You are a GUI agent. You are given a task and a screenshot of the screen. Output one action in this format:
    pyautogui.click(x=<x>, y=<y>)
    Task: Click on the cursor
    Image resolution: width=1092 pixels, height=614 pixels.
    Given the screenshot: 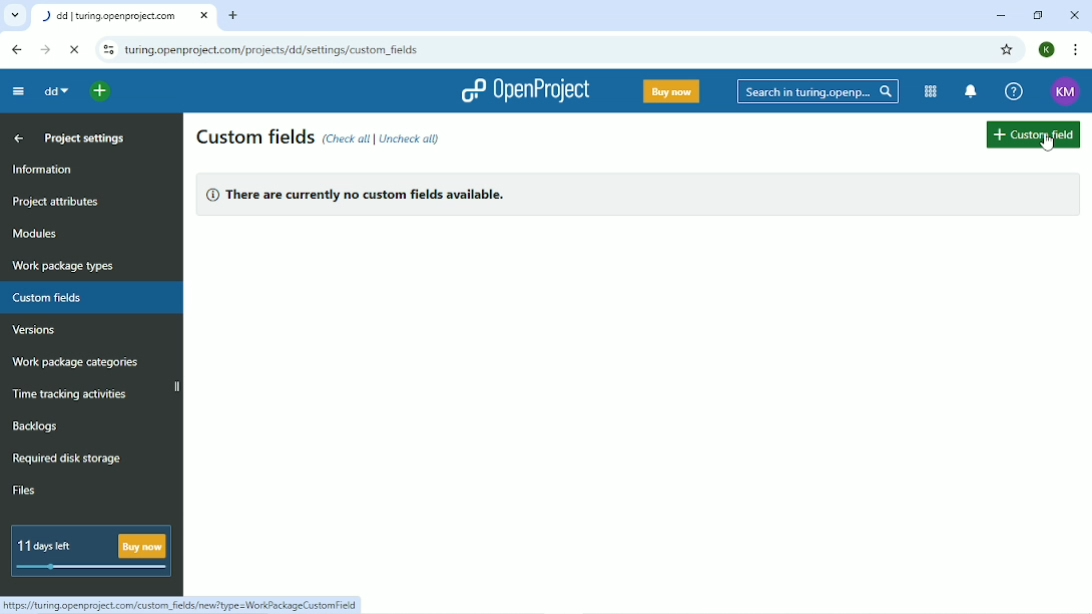 What is the action you would take?
    pyautogui.click(x=1049, y=144)
    